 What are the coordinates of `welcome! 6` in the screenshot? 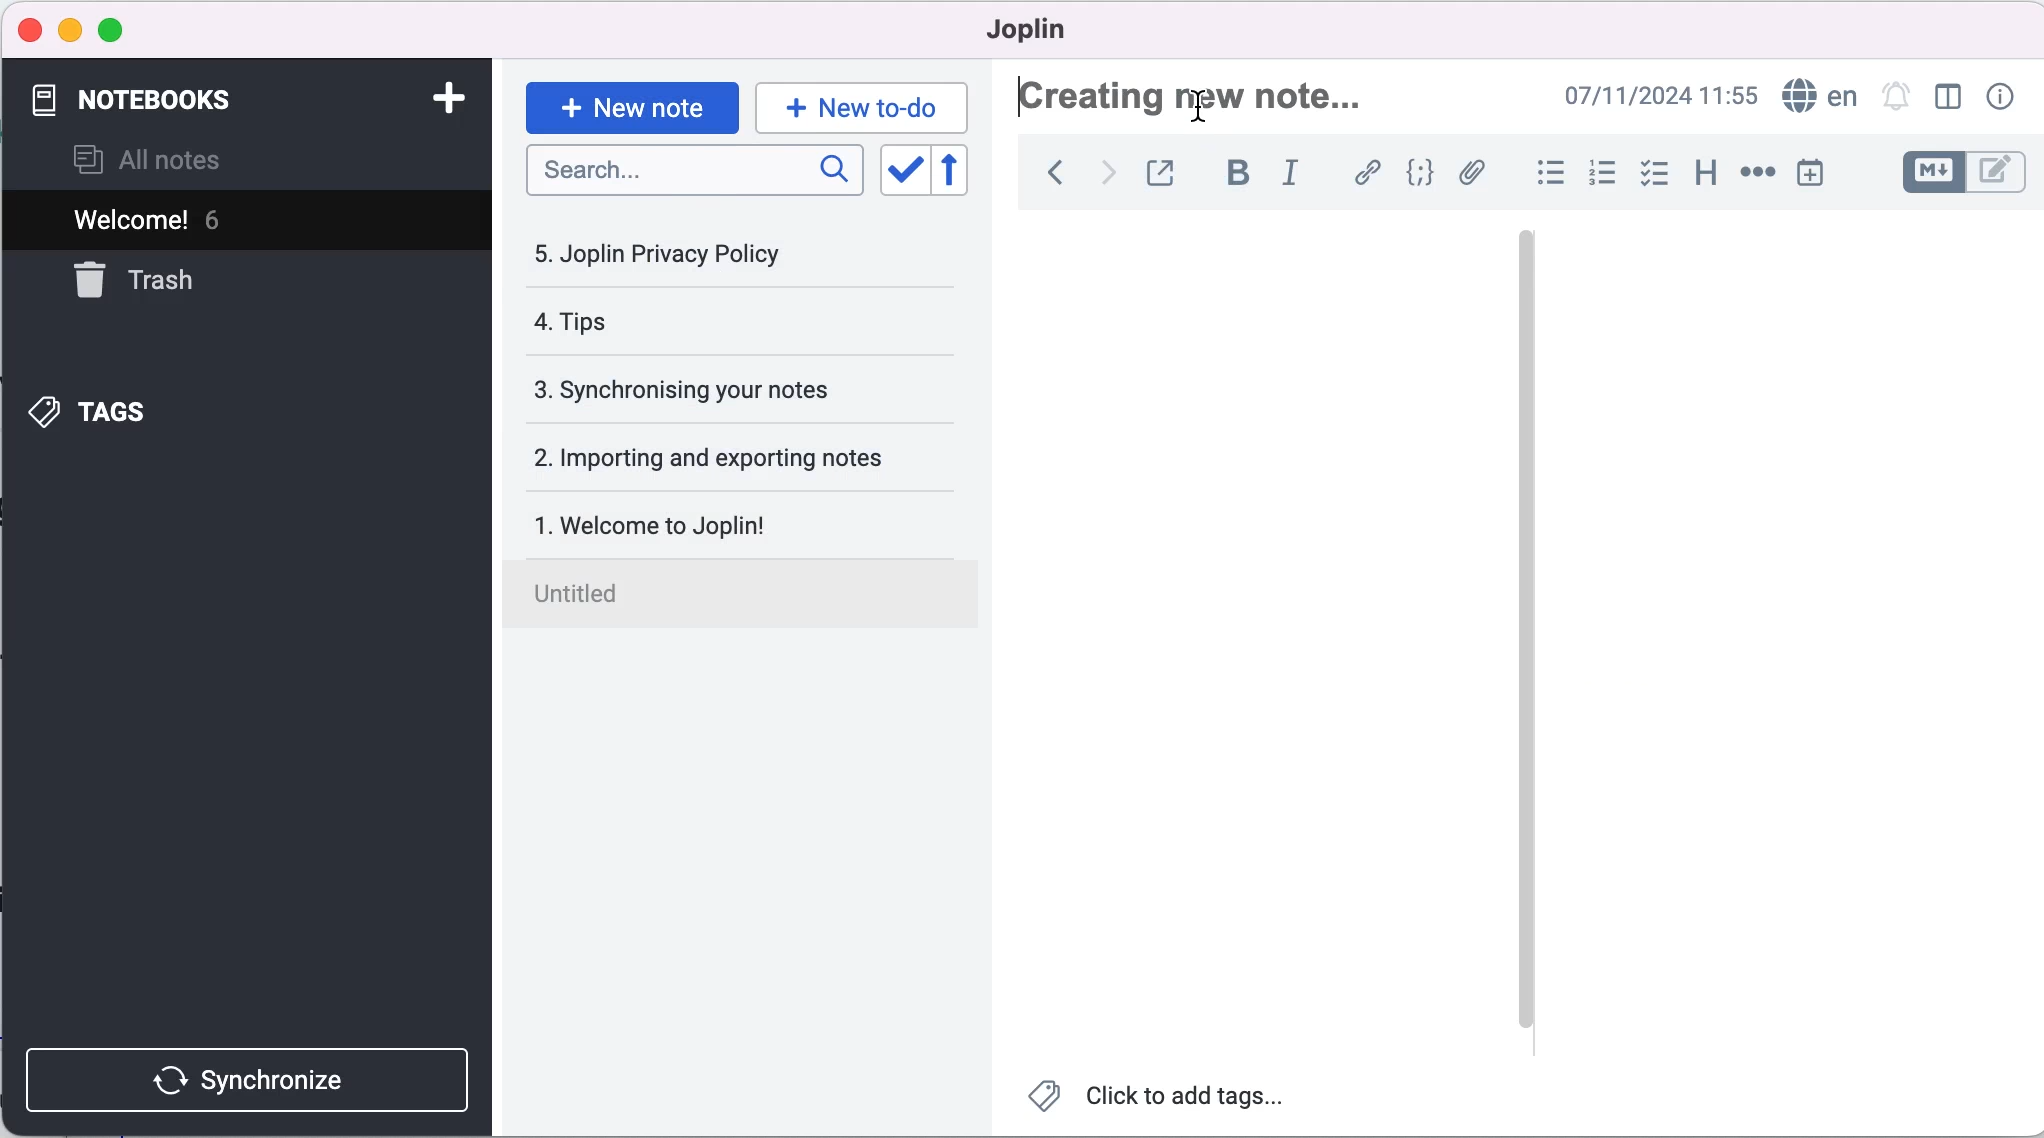 It's located at (193, 218).